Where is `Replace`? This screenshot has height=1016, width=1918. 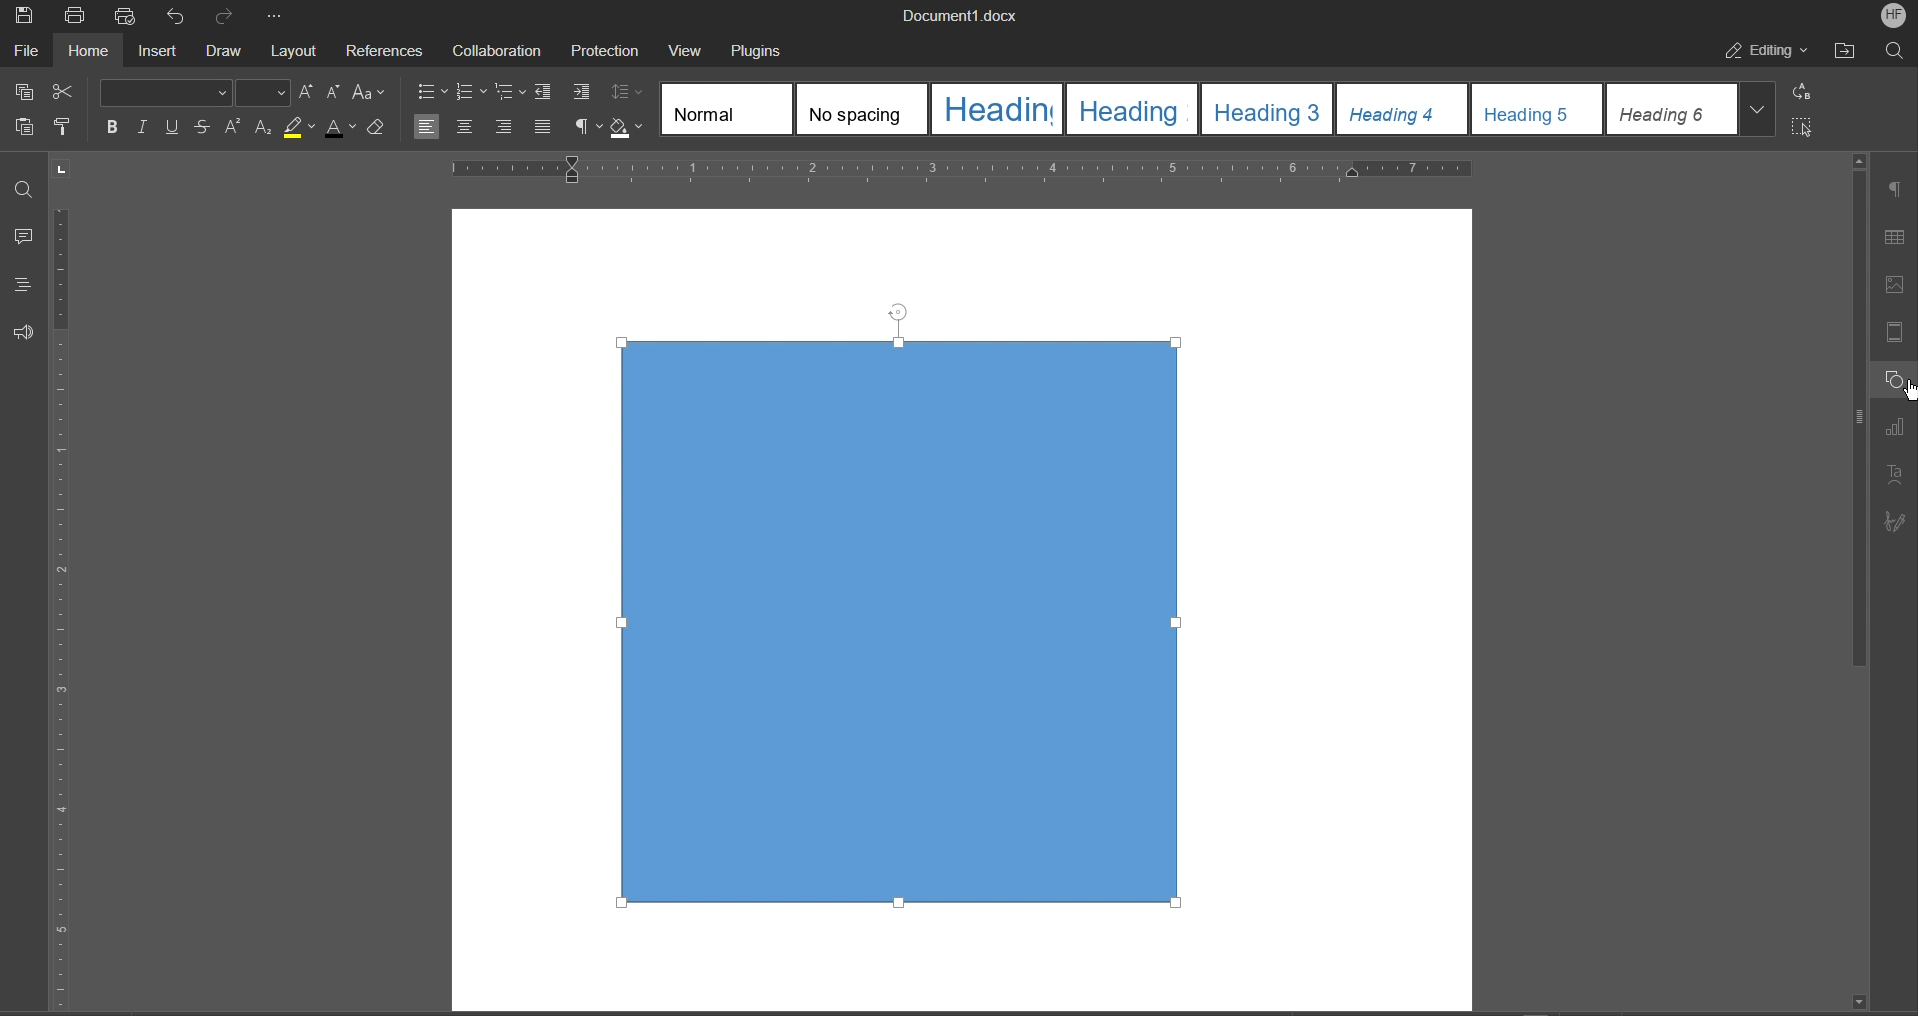
Replace is located at coordinates (1806, 93).